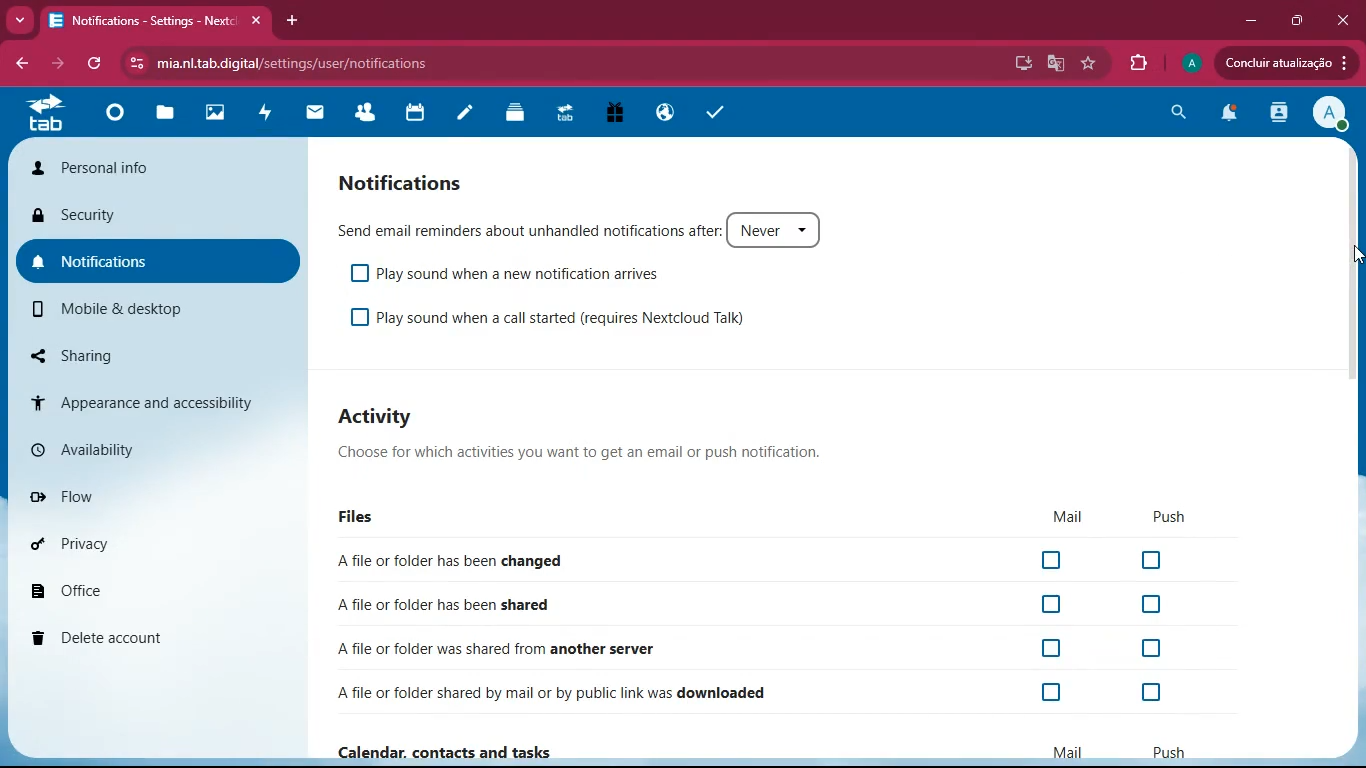  What do you see at coordinates (1189, 63) in the screenshot?
I see `profile` at bounding box center [1189, 63].